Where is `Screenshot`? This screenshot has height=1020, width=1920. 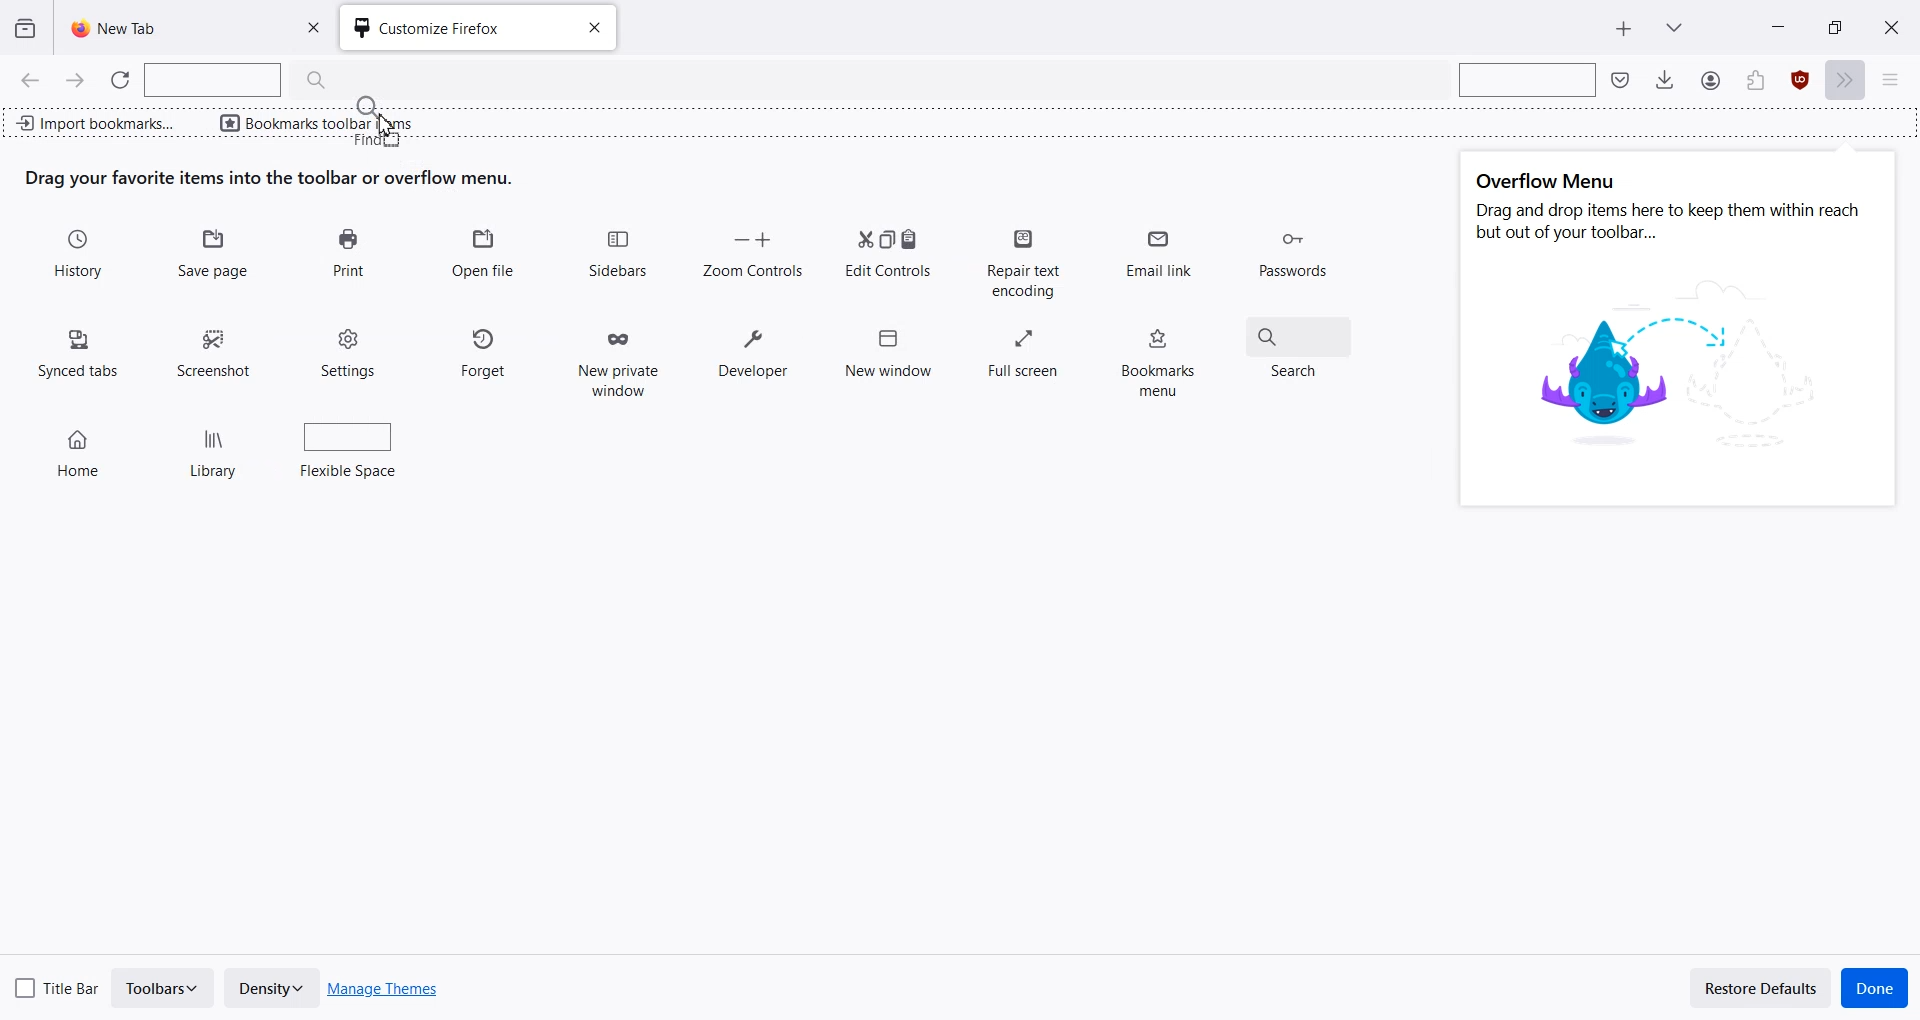 Screenshot is located at coordinates (217, 347).